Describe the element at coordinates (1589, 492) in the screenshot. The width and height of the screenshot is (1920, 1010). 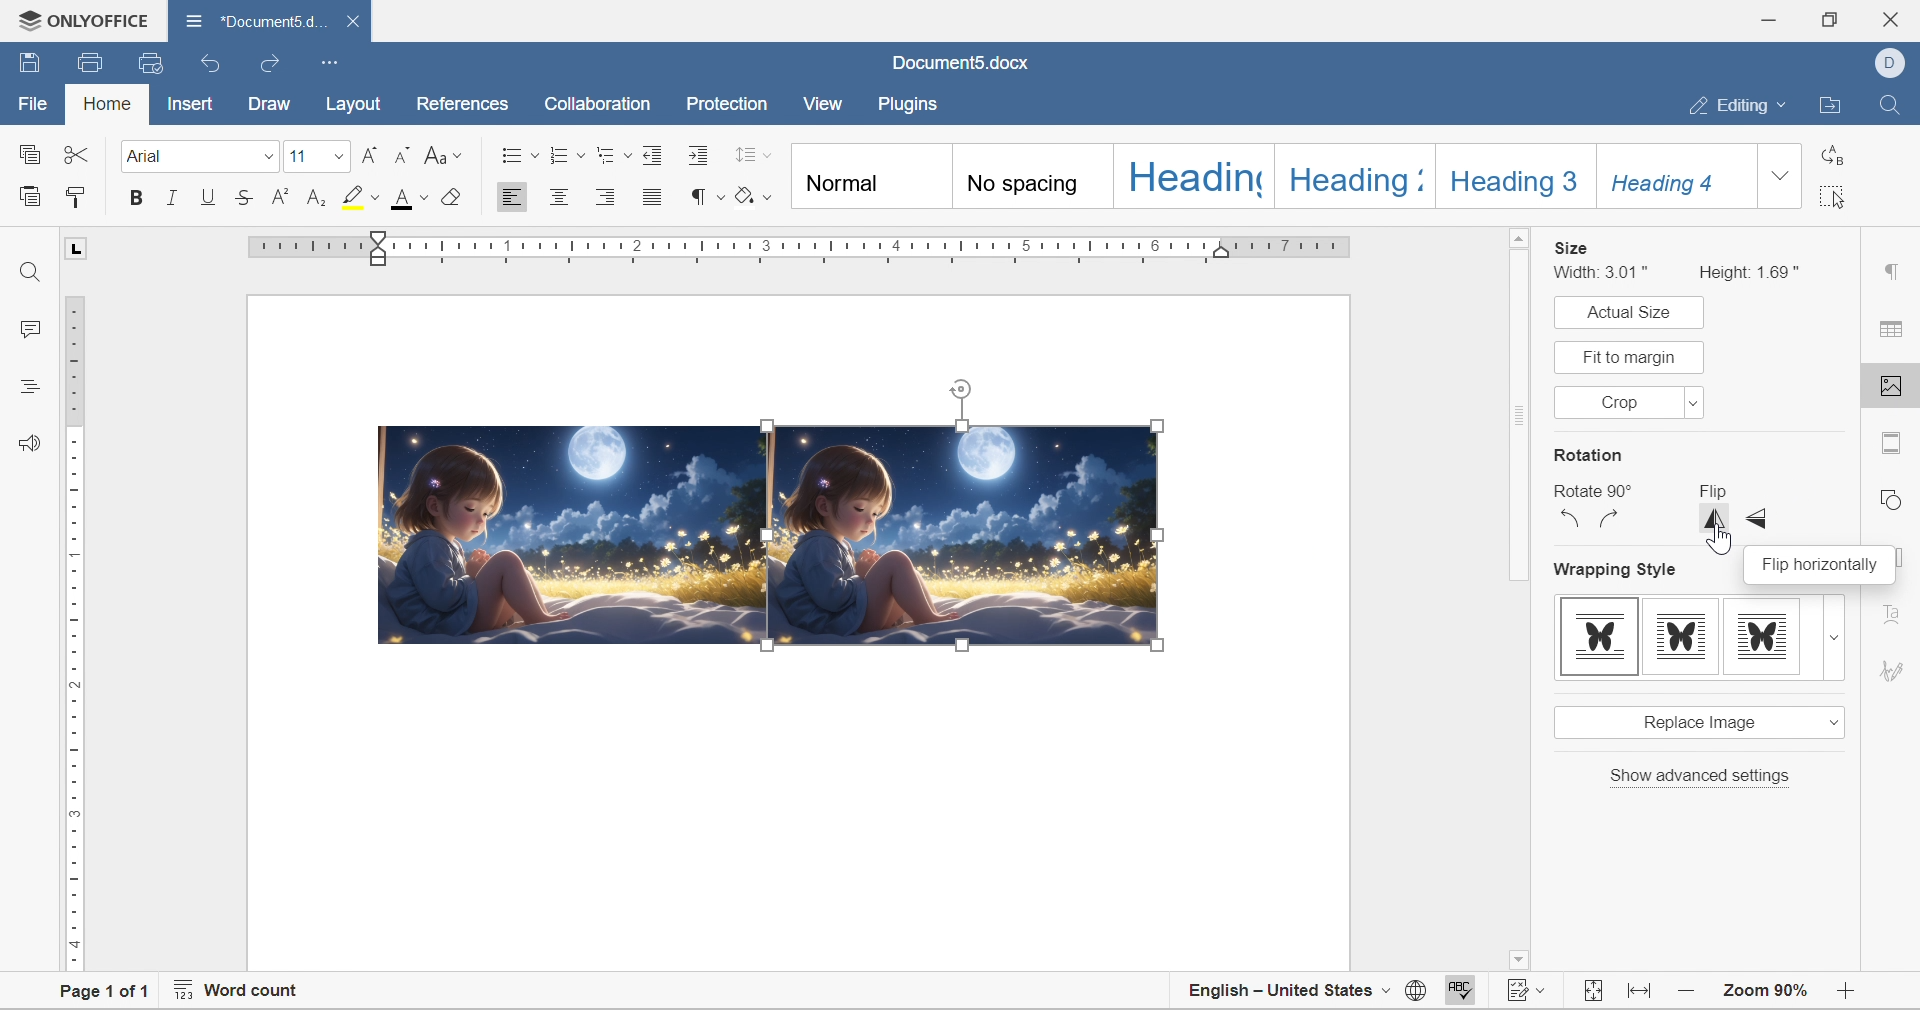
I see `rotate 90°` at that location.